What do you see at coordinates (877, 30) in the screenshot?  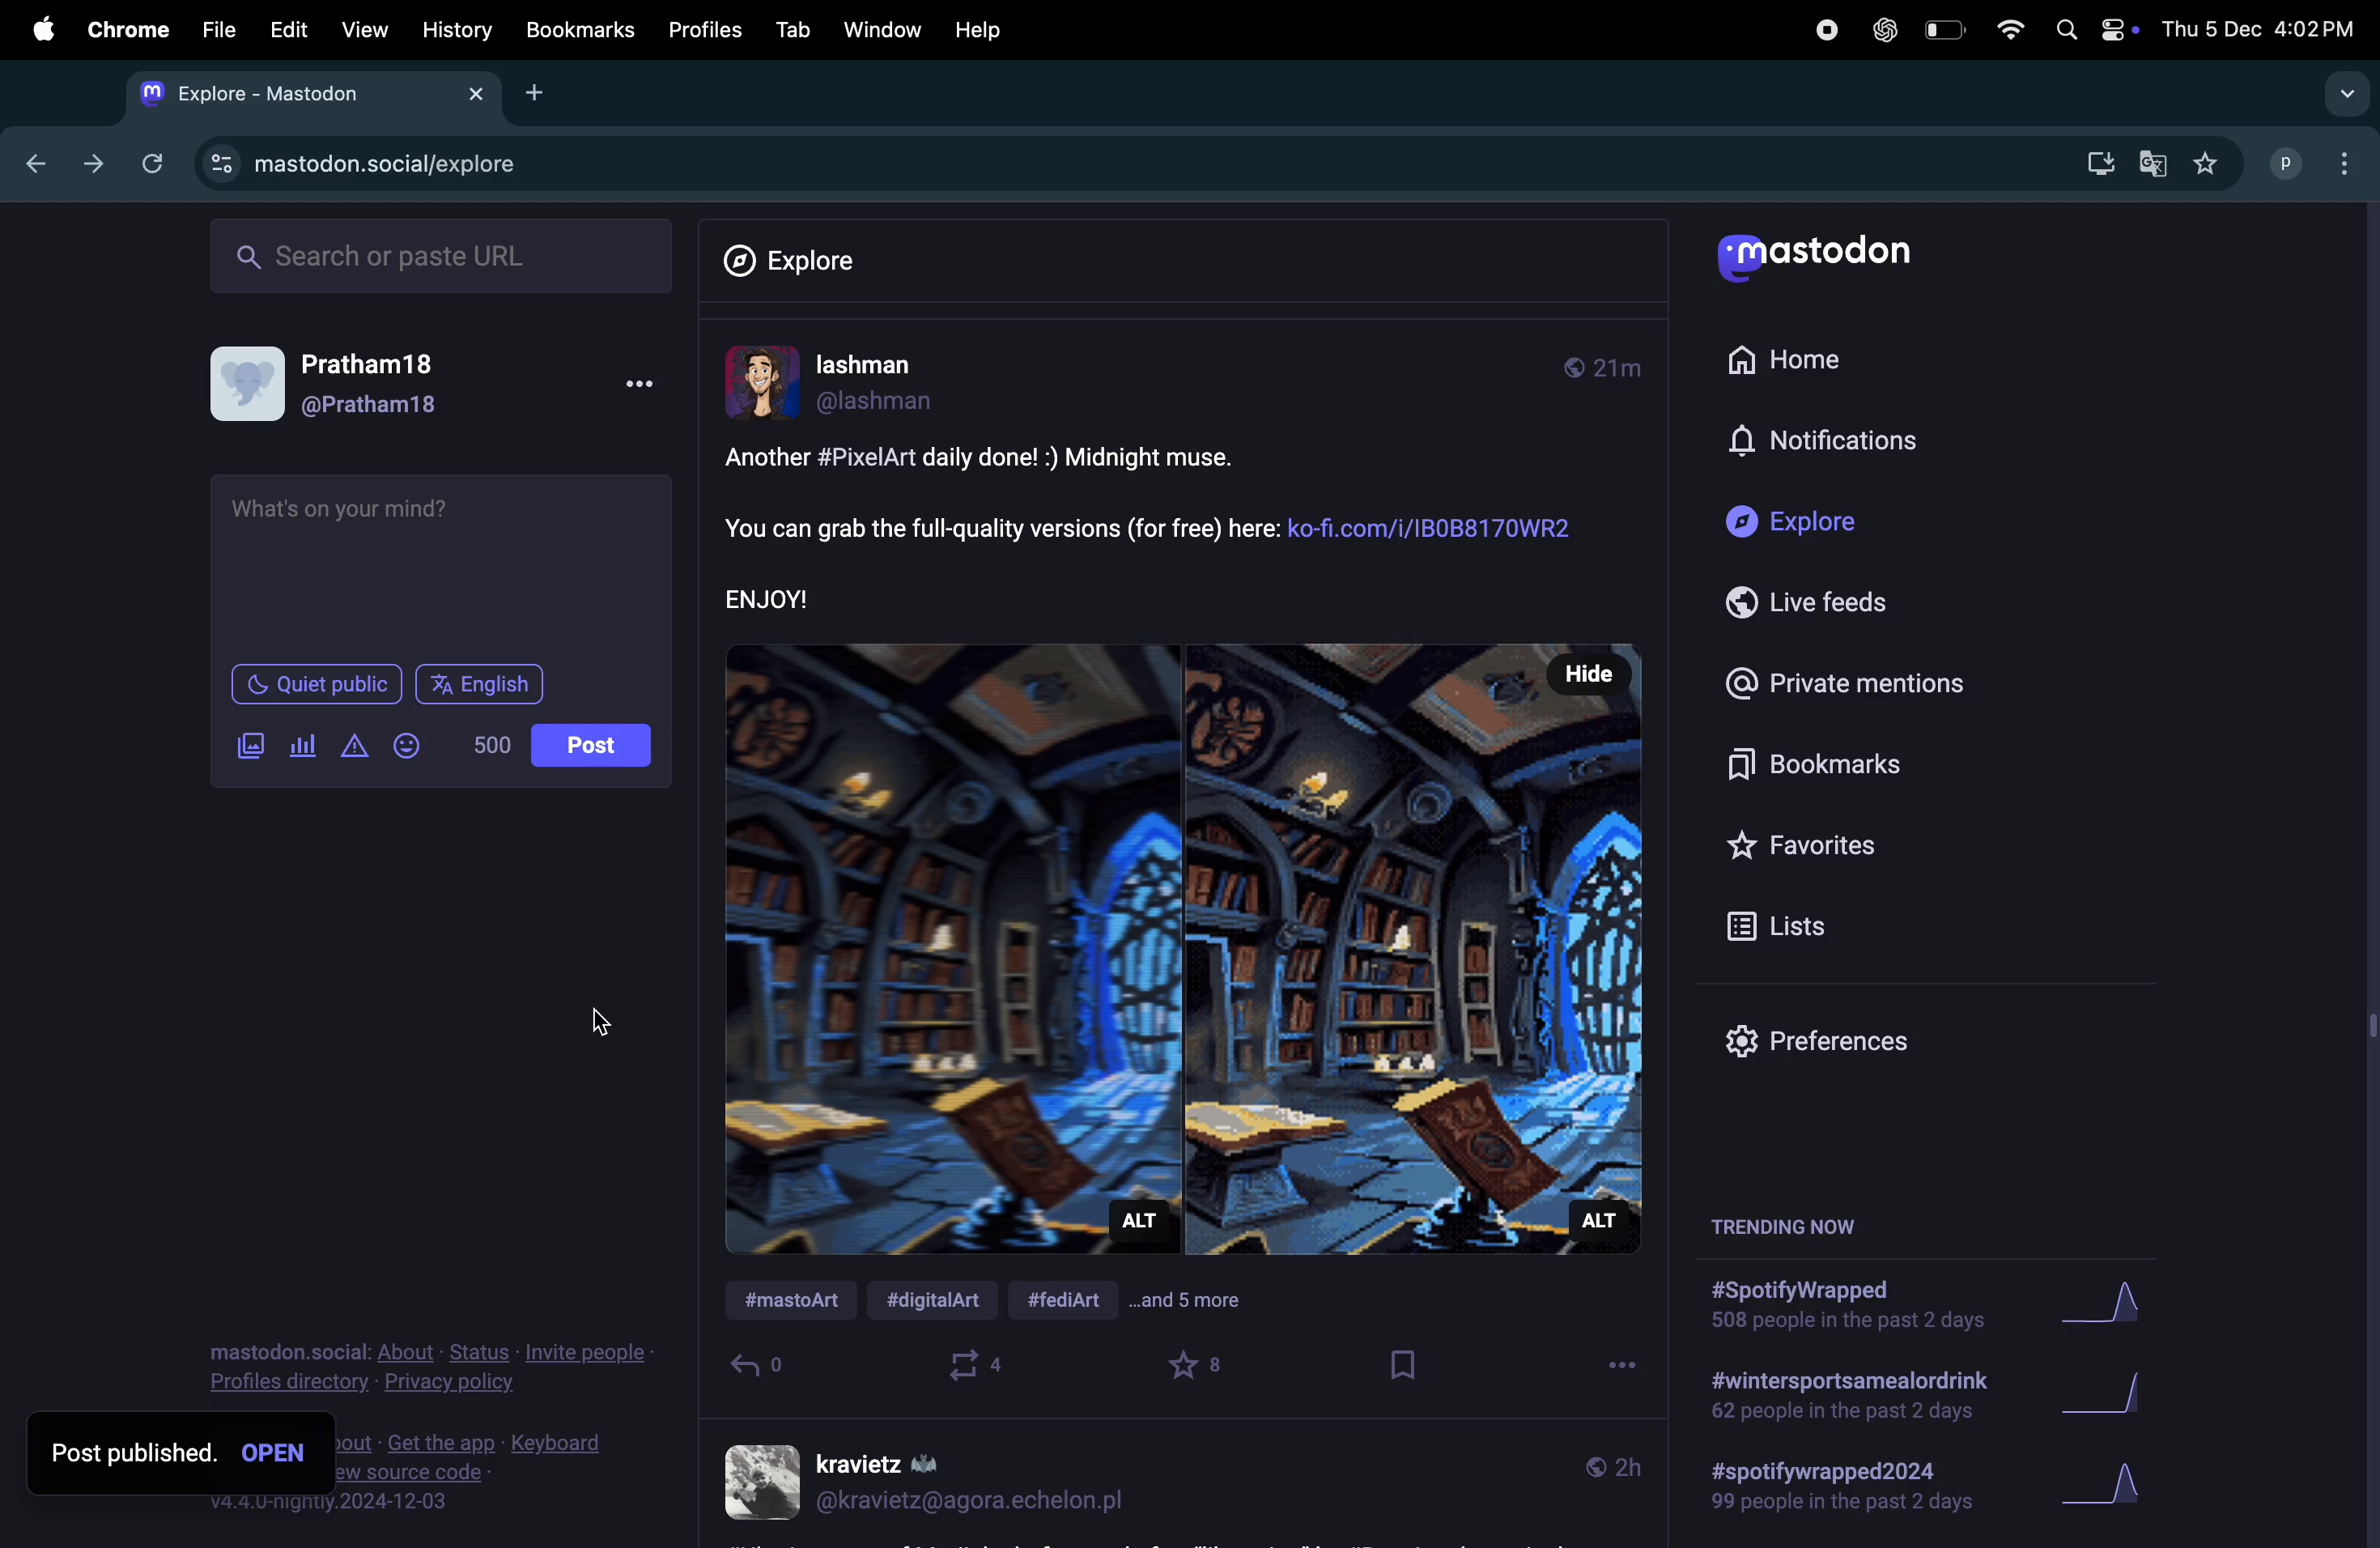 I see `Window` at bounding box center [877, 30].